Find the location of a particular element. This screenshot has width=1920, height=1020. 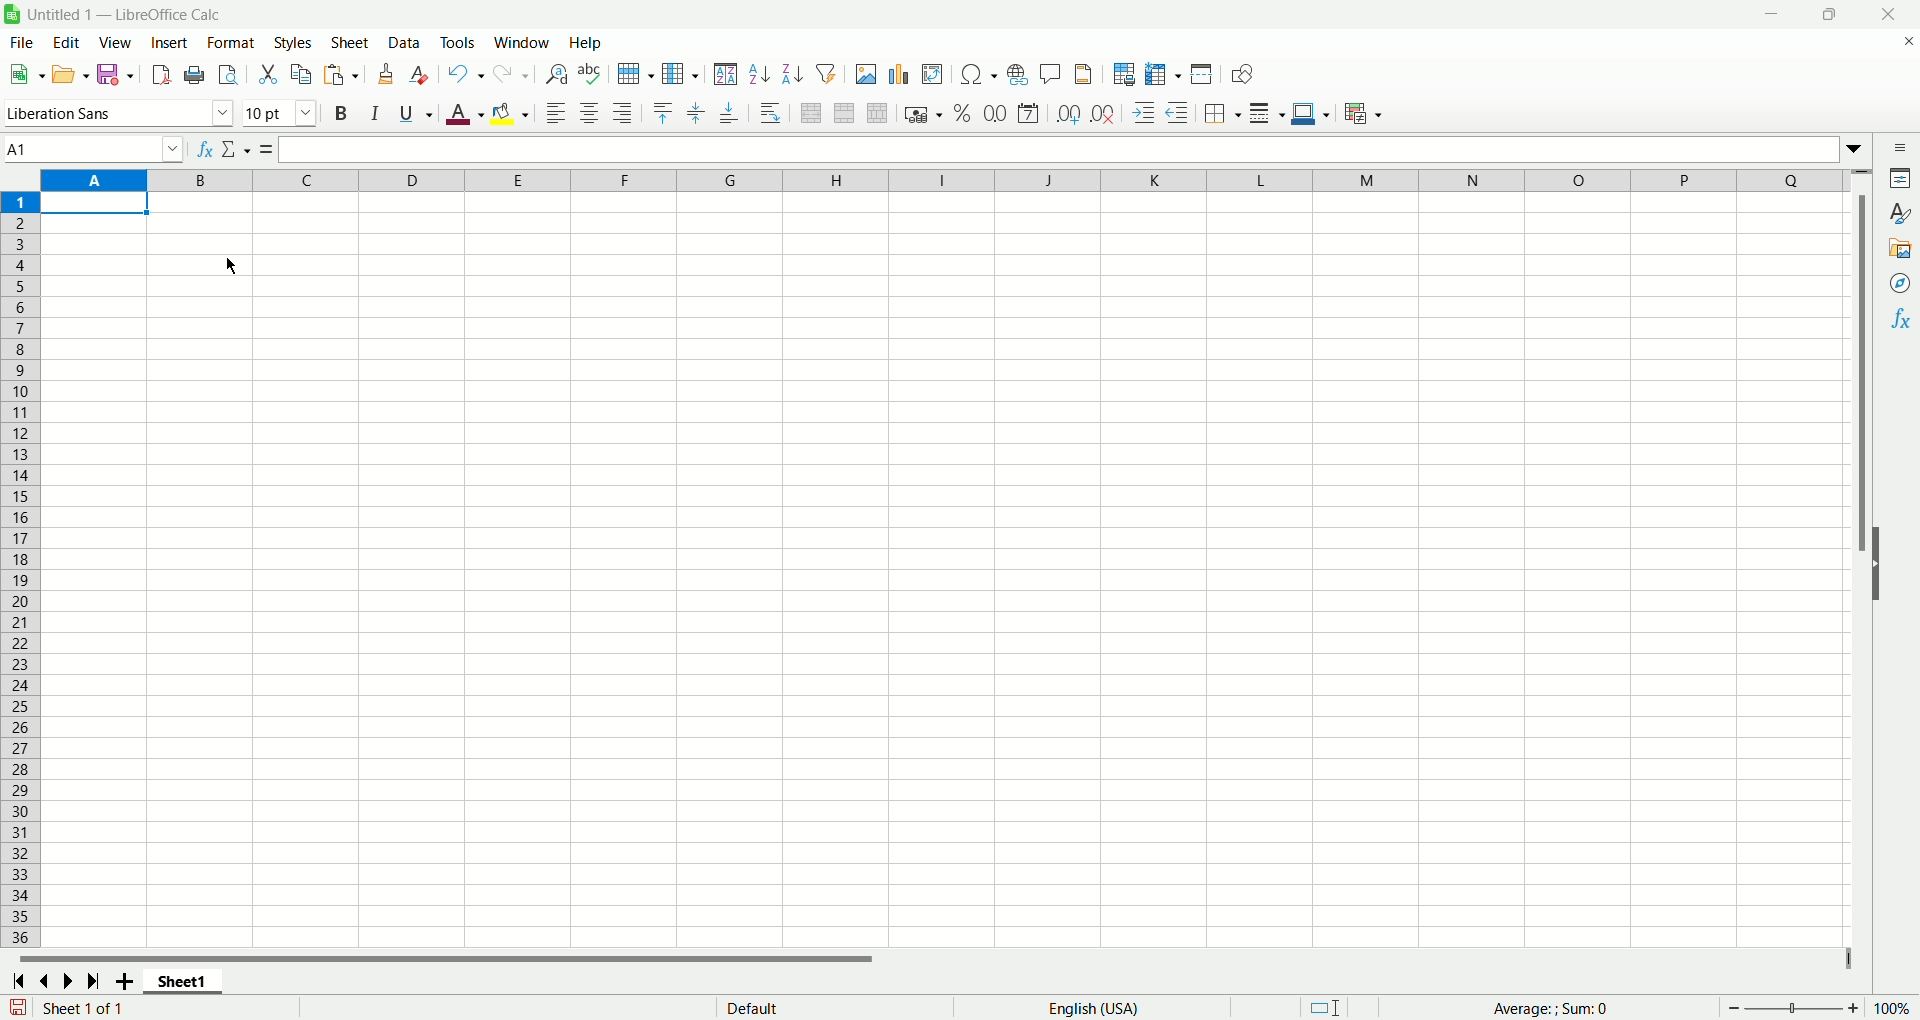

autofilter is located at coordinates (831, 74).